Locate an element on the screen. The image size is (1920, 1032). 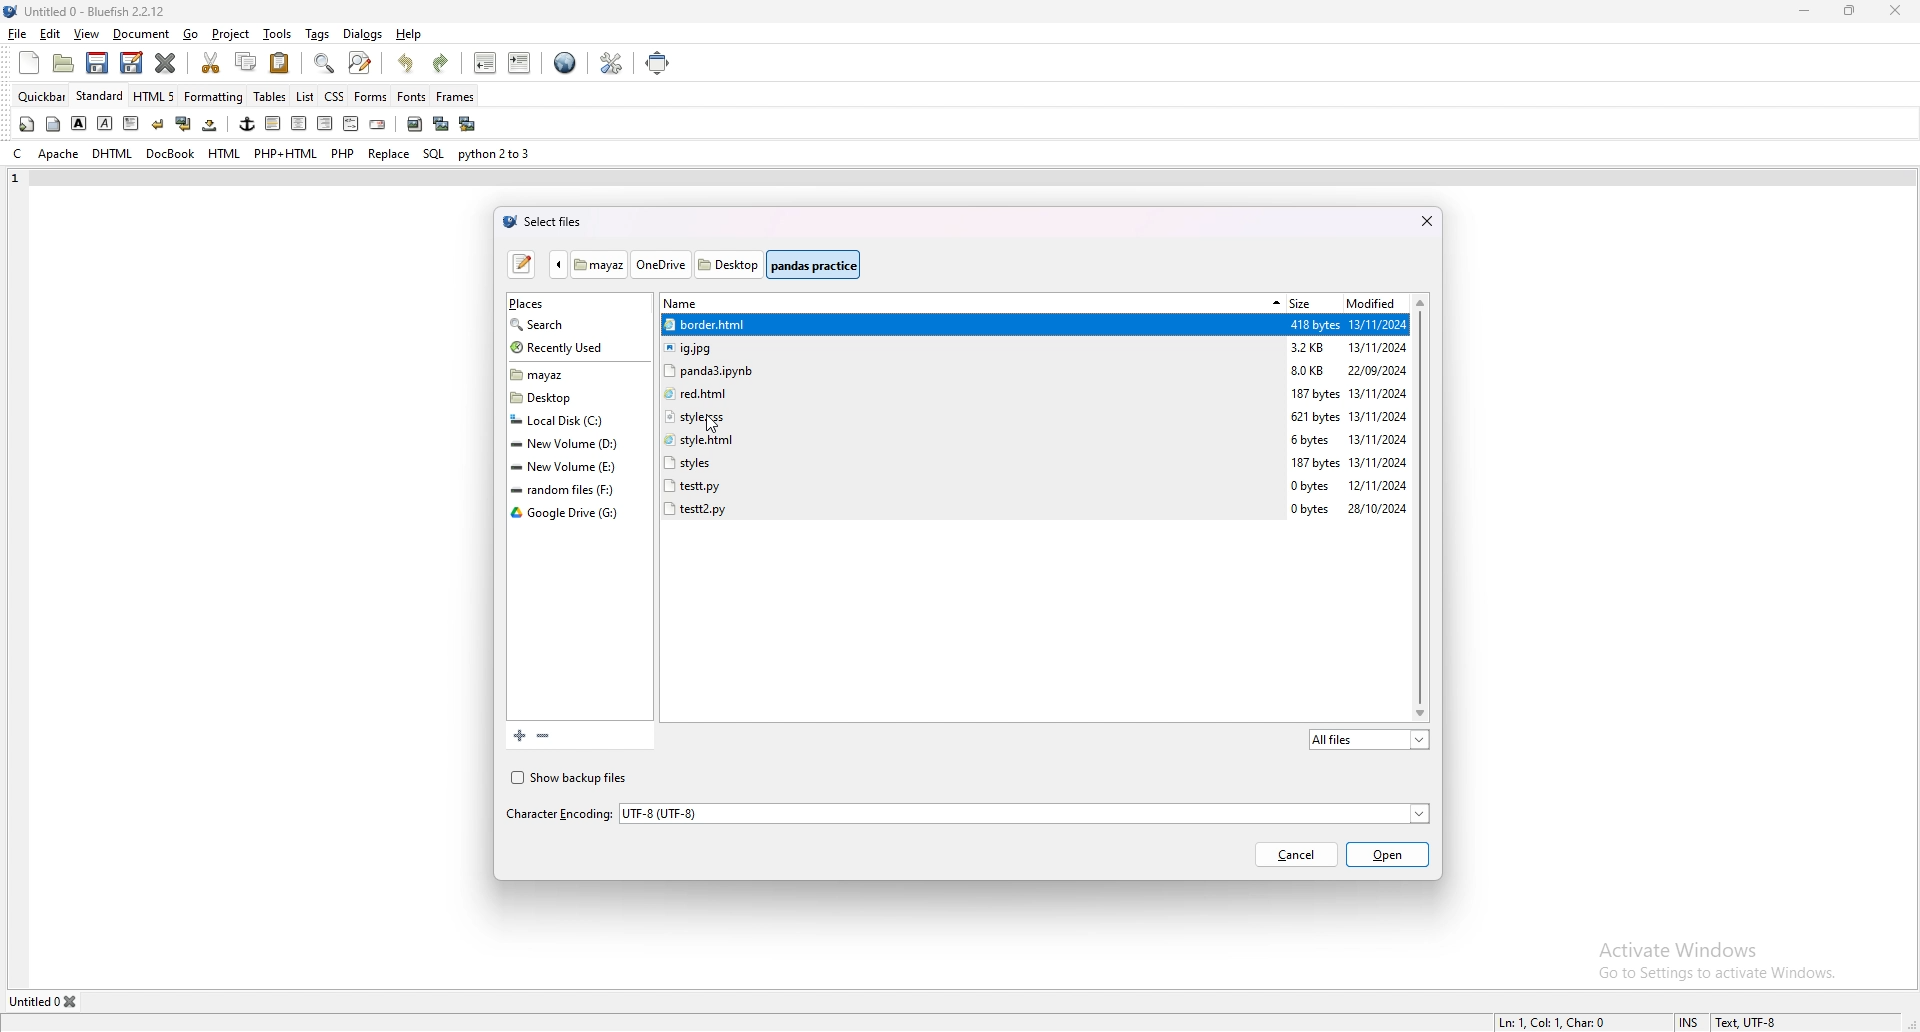
html 5 is located at coordinates (154, 96).